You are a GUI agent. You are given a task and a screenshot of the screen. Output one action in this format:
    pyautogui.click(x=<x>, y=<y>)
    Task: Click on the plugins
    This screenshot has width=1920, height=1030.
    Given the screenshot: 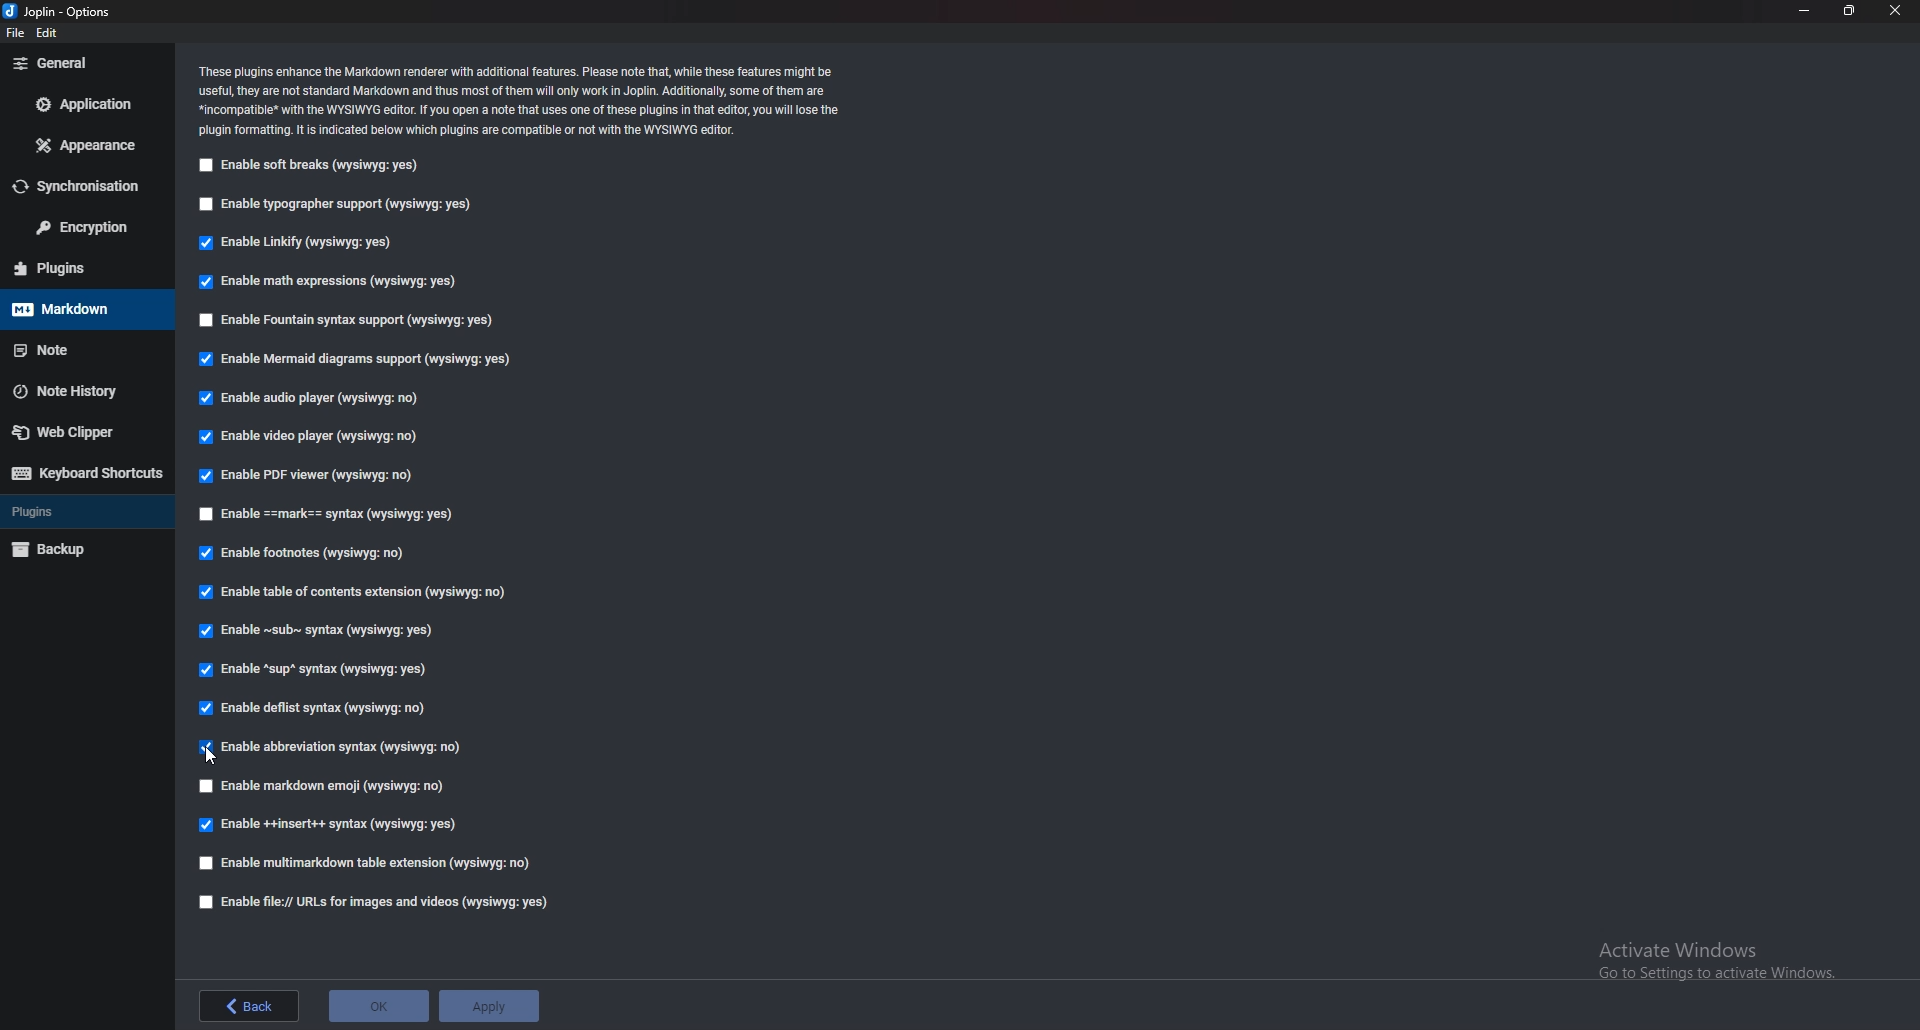 What is the action you would take?
    pyautogui.click(x=81, y=268)
    